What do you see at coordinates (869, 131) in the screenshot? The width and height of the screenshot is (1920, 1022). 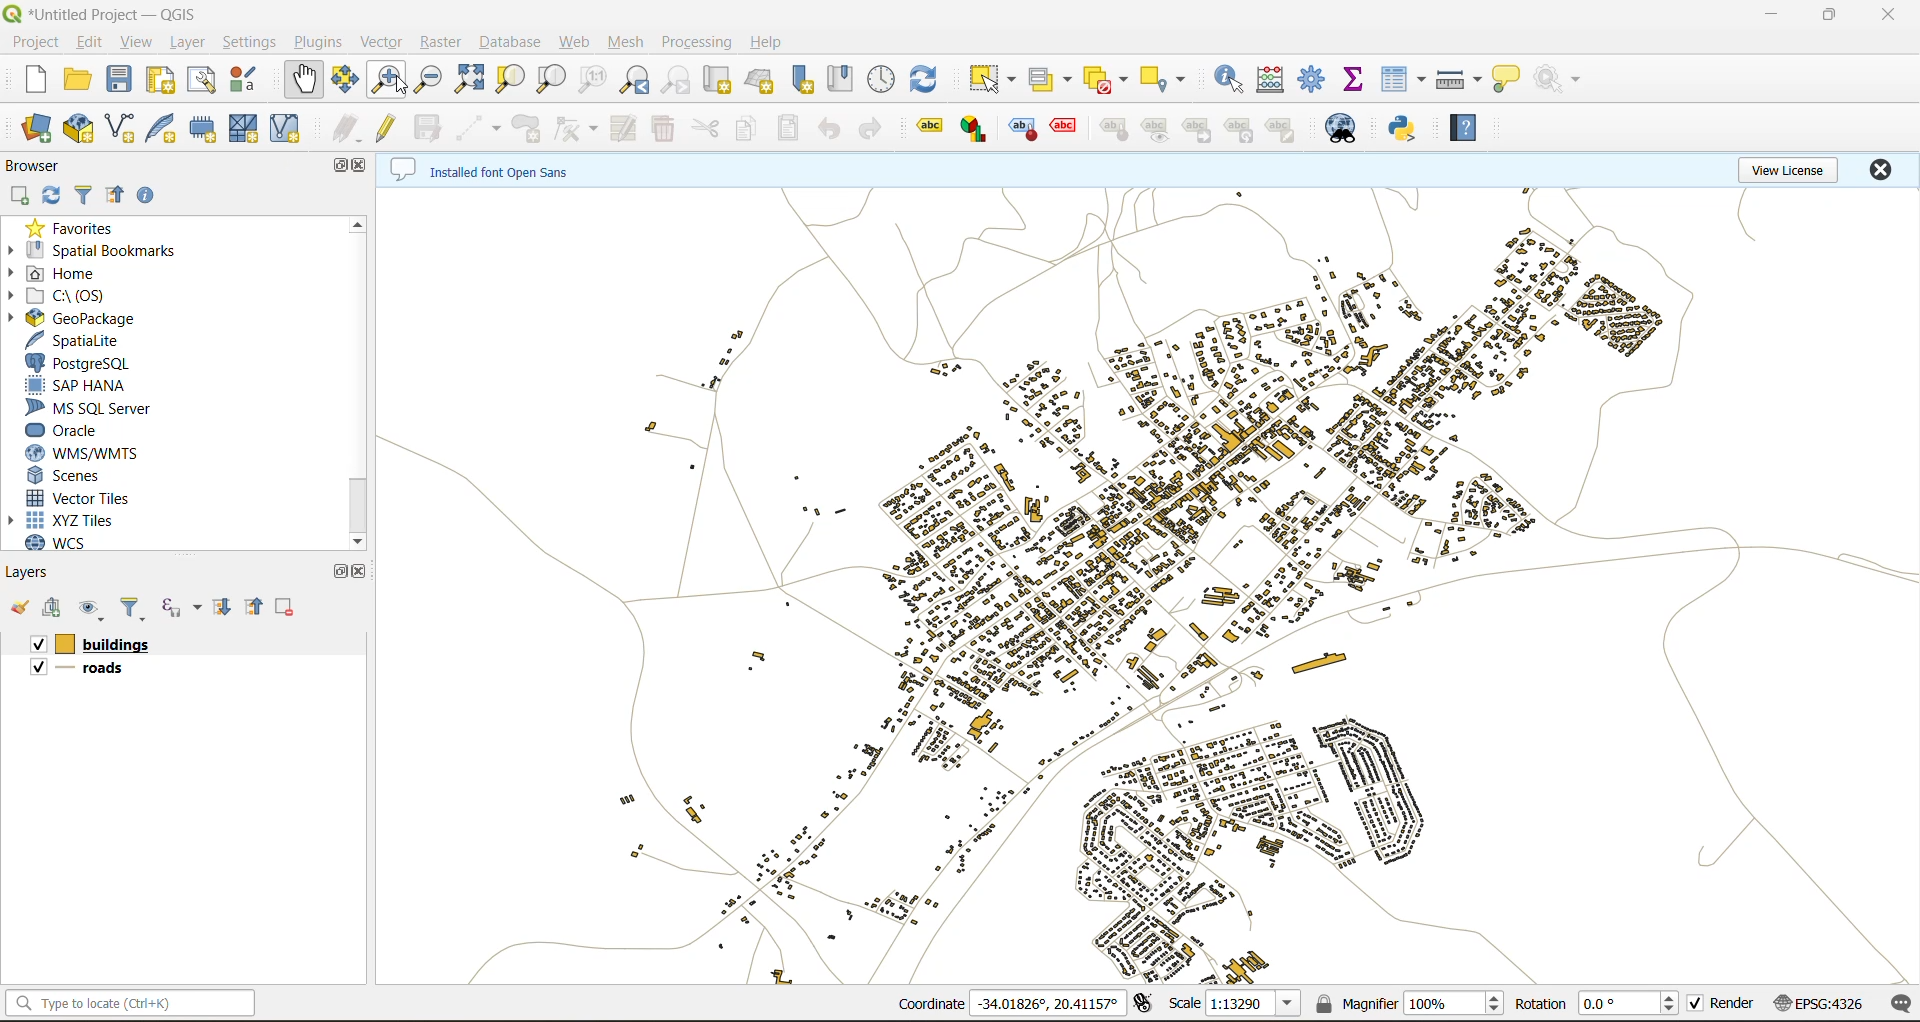 I see `redo` at bounding box center [869, 131].